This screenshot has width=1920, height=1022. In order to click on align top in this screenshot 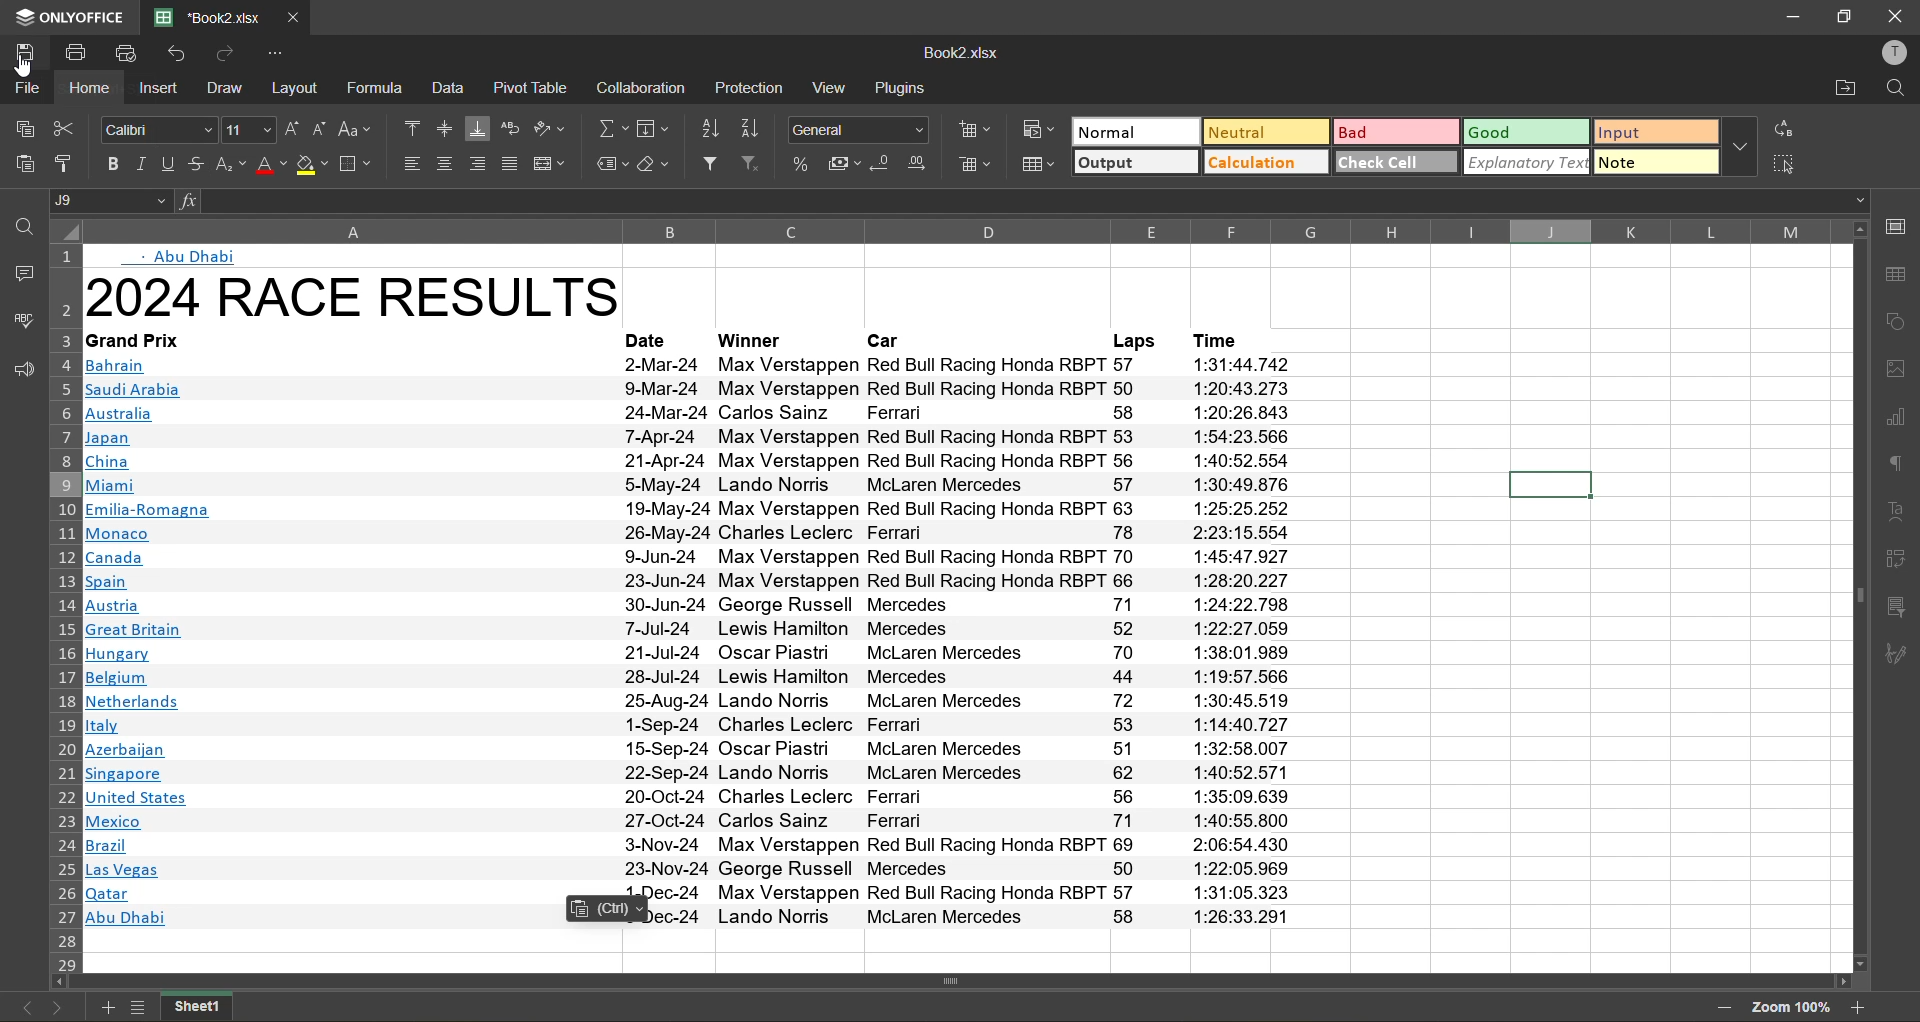, I will do `click(414, 127)`.